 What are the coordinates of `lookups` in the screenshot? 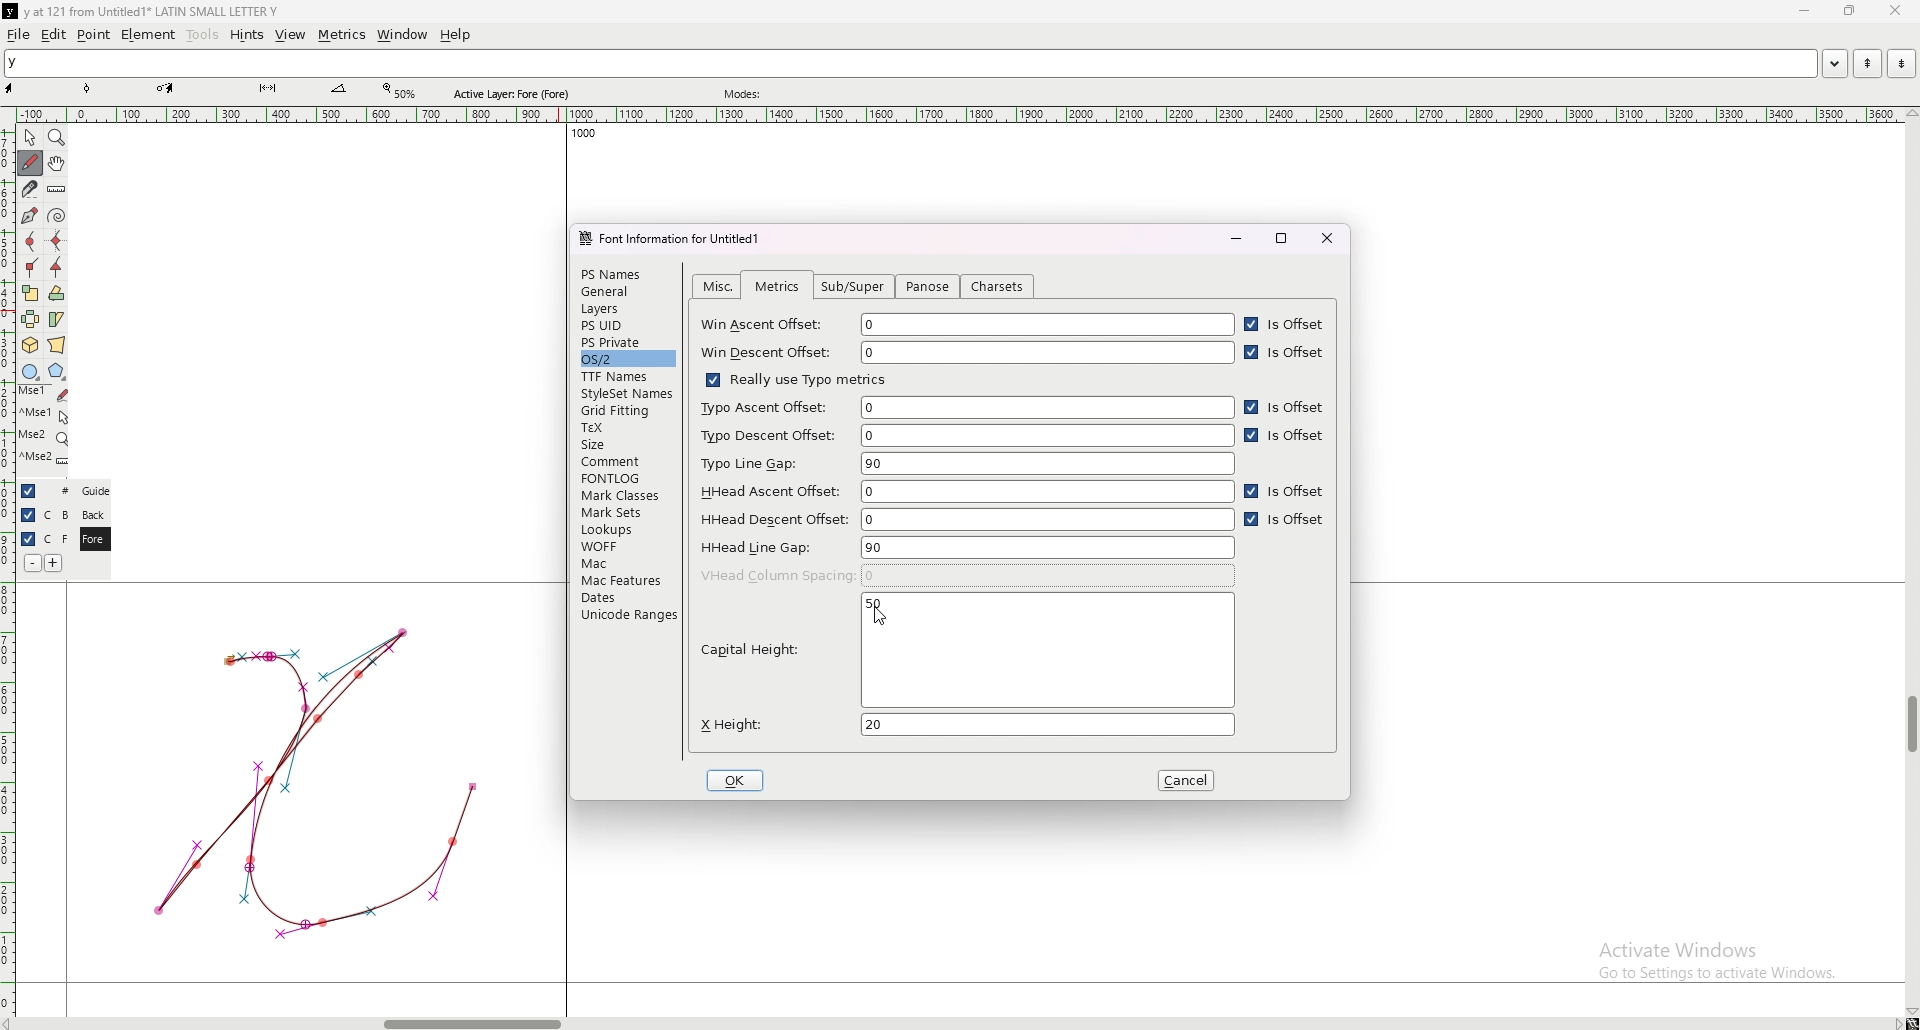 It's located at (624, 530).